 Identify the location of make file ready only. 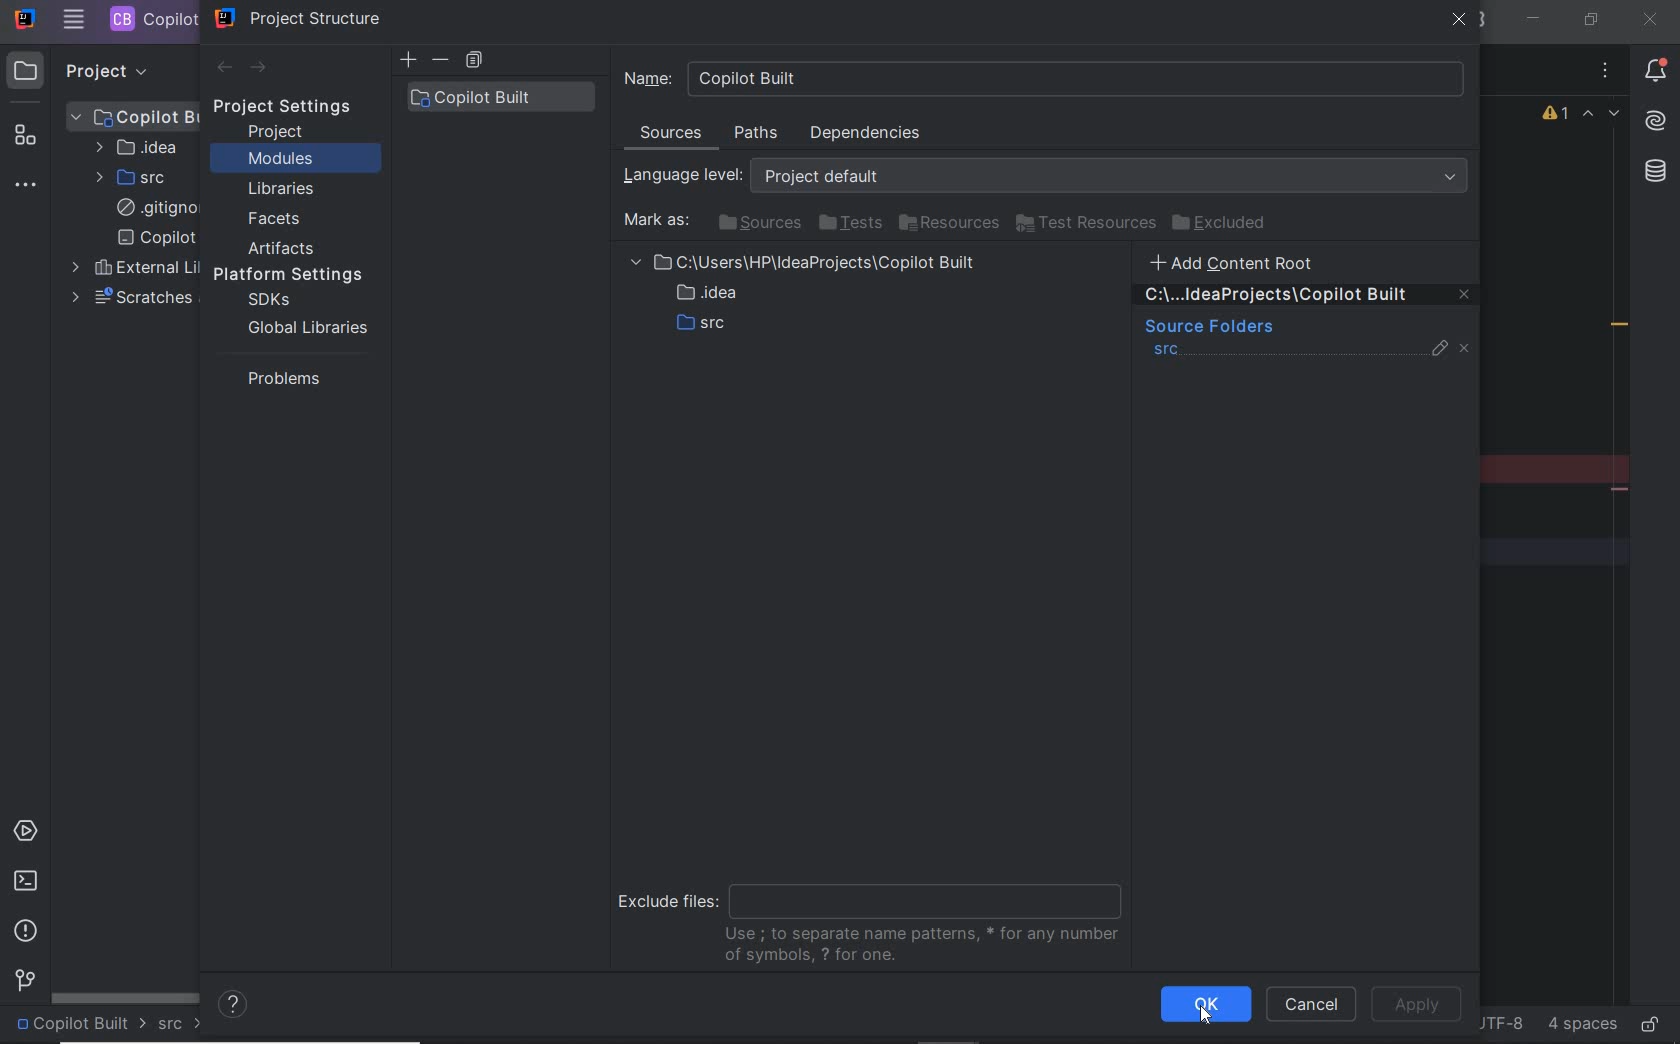
(1649, 1023).